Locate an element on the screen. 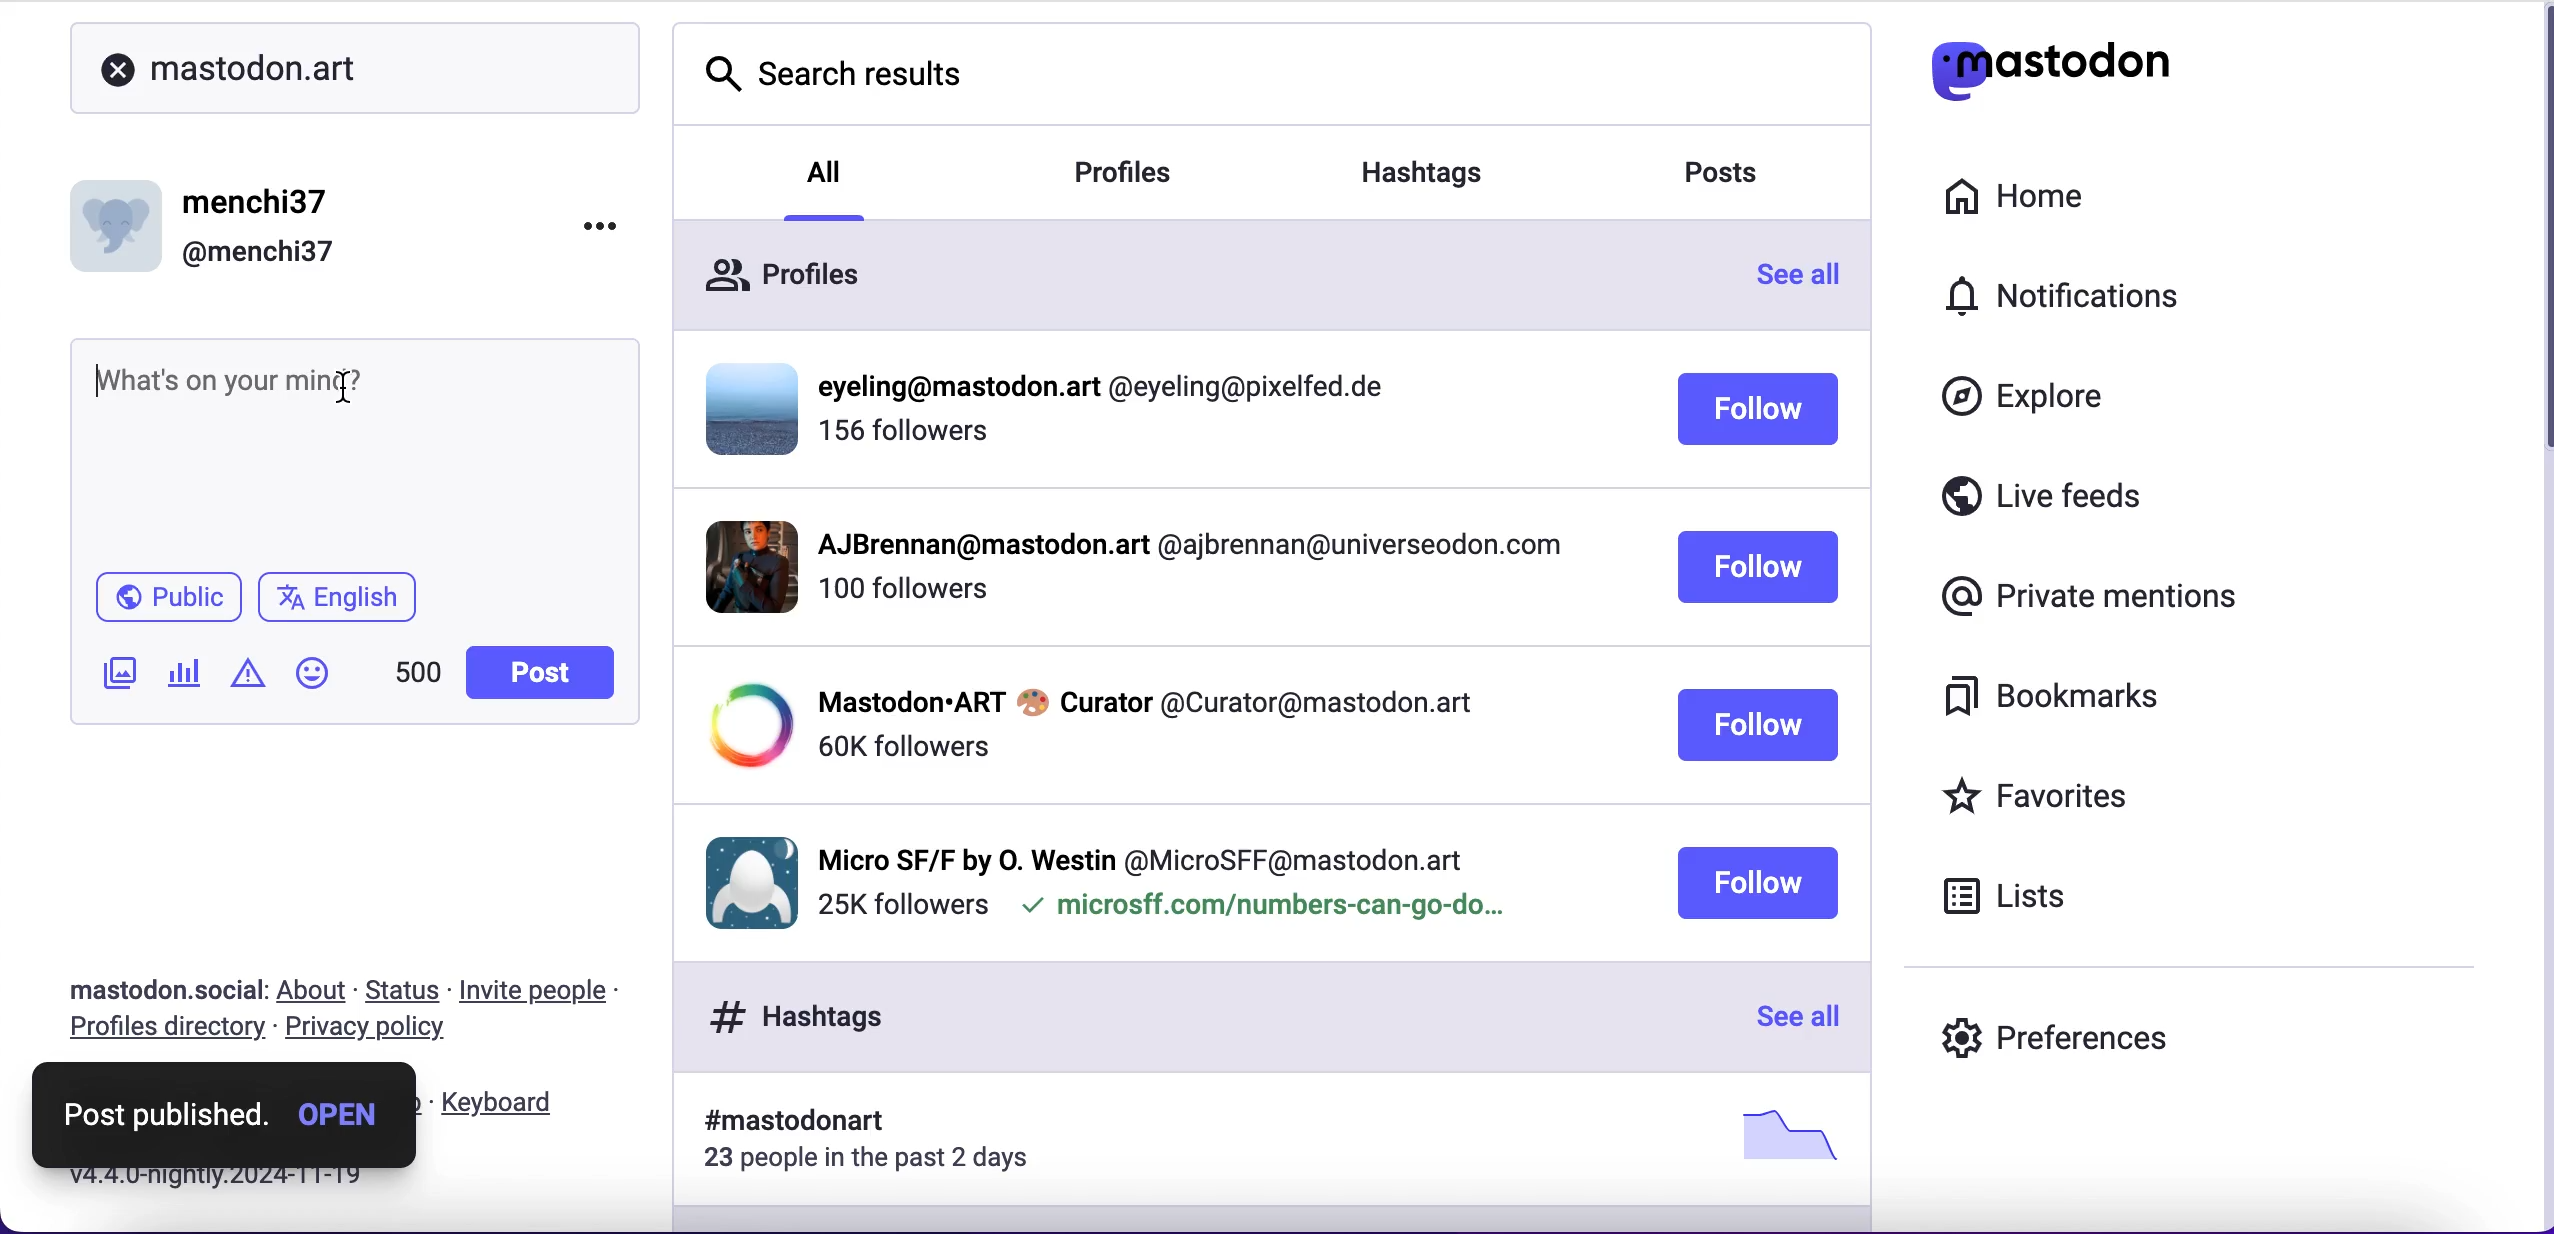  typing cursor is located at coordinates (97, 395).